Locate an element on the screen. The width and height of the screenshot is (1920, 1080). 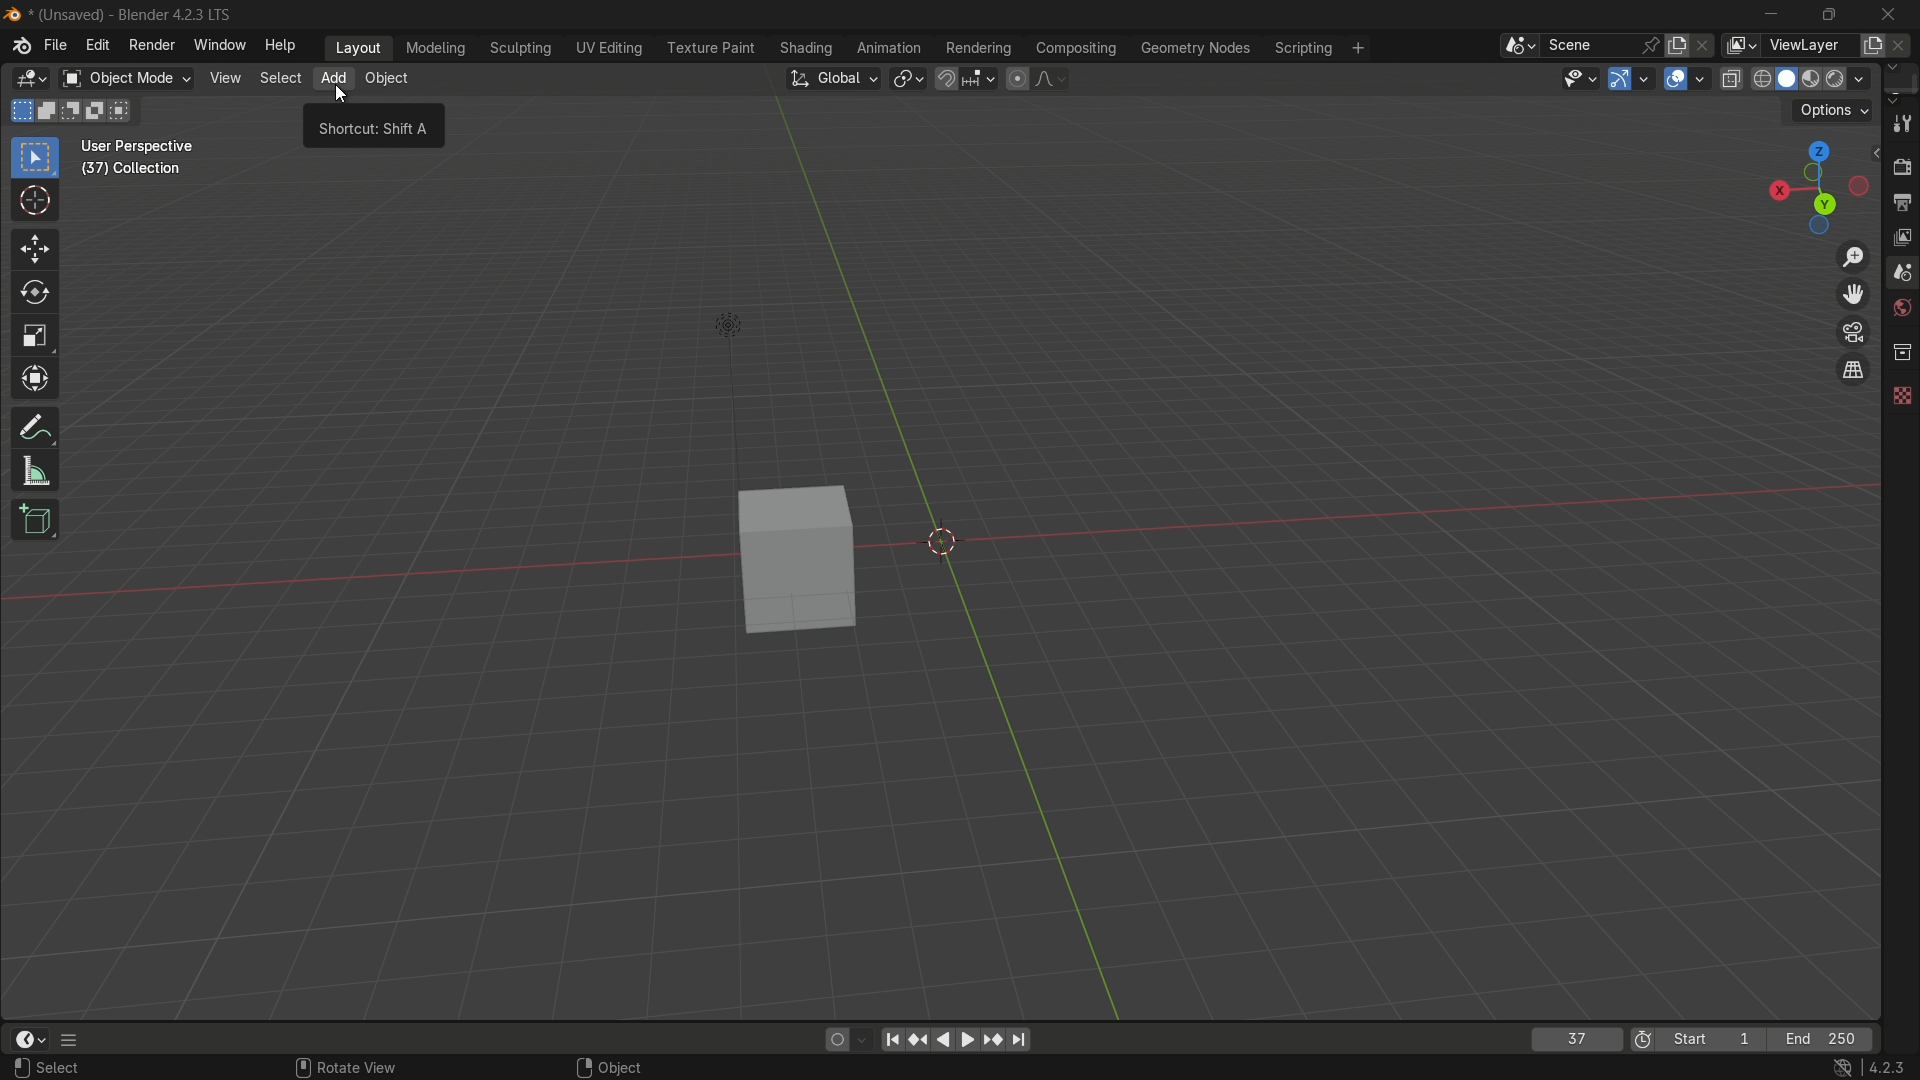
intersect existing selection is located at coordinates (129, 111).